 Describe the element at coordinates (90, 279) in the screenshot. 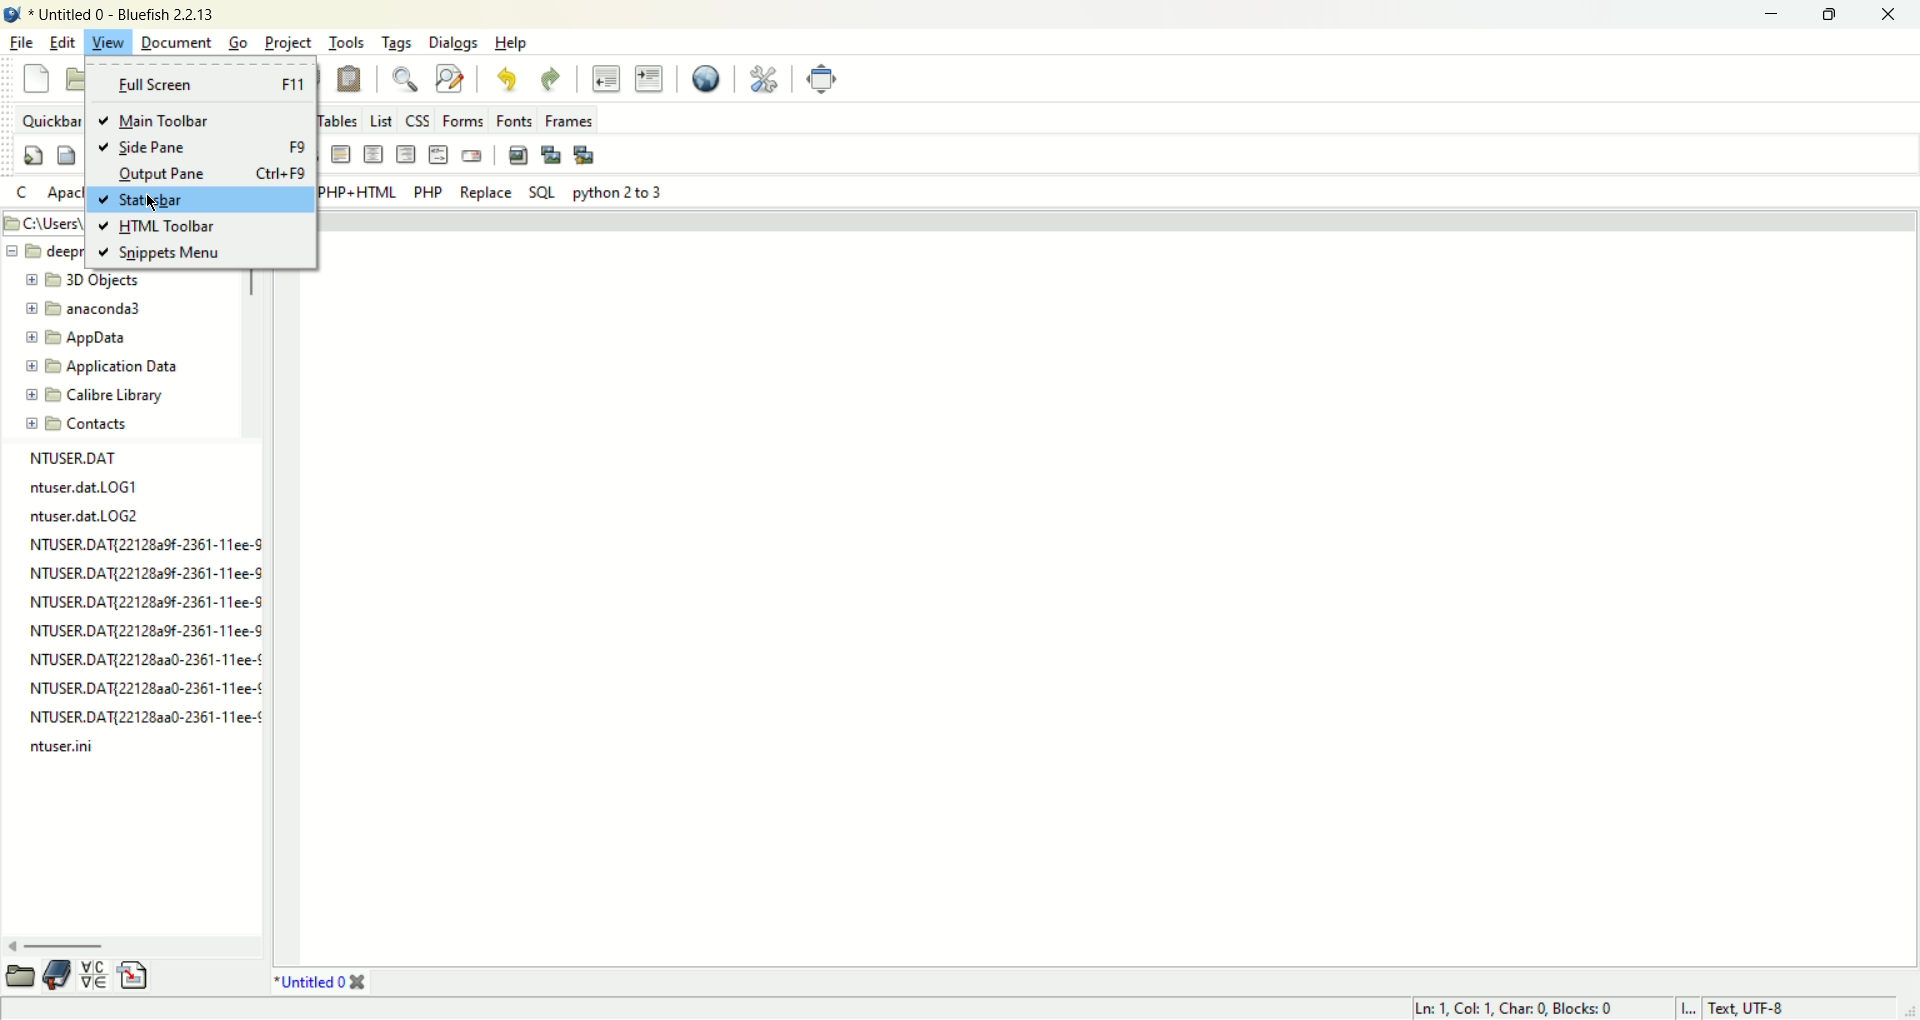

I see `3d Objects` at that location.